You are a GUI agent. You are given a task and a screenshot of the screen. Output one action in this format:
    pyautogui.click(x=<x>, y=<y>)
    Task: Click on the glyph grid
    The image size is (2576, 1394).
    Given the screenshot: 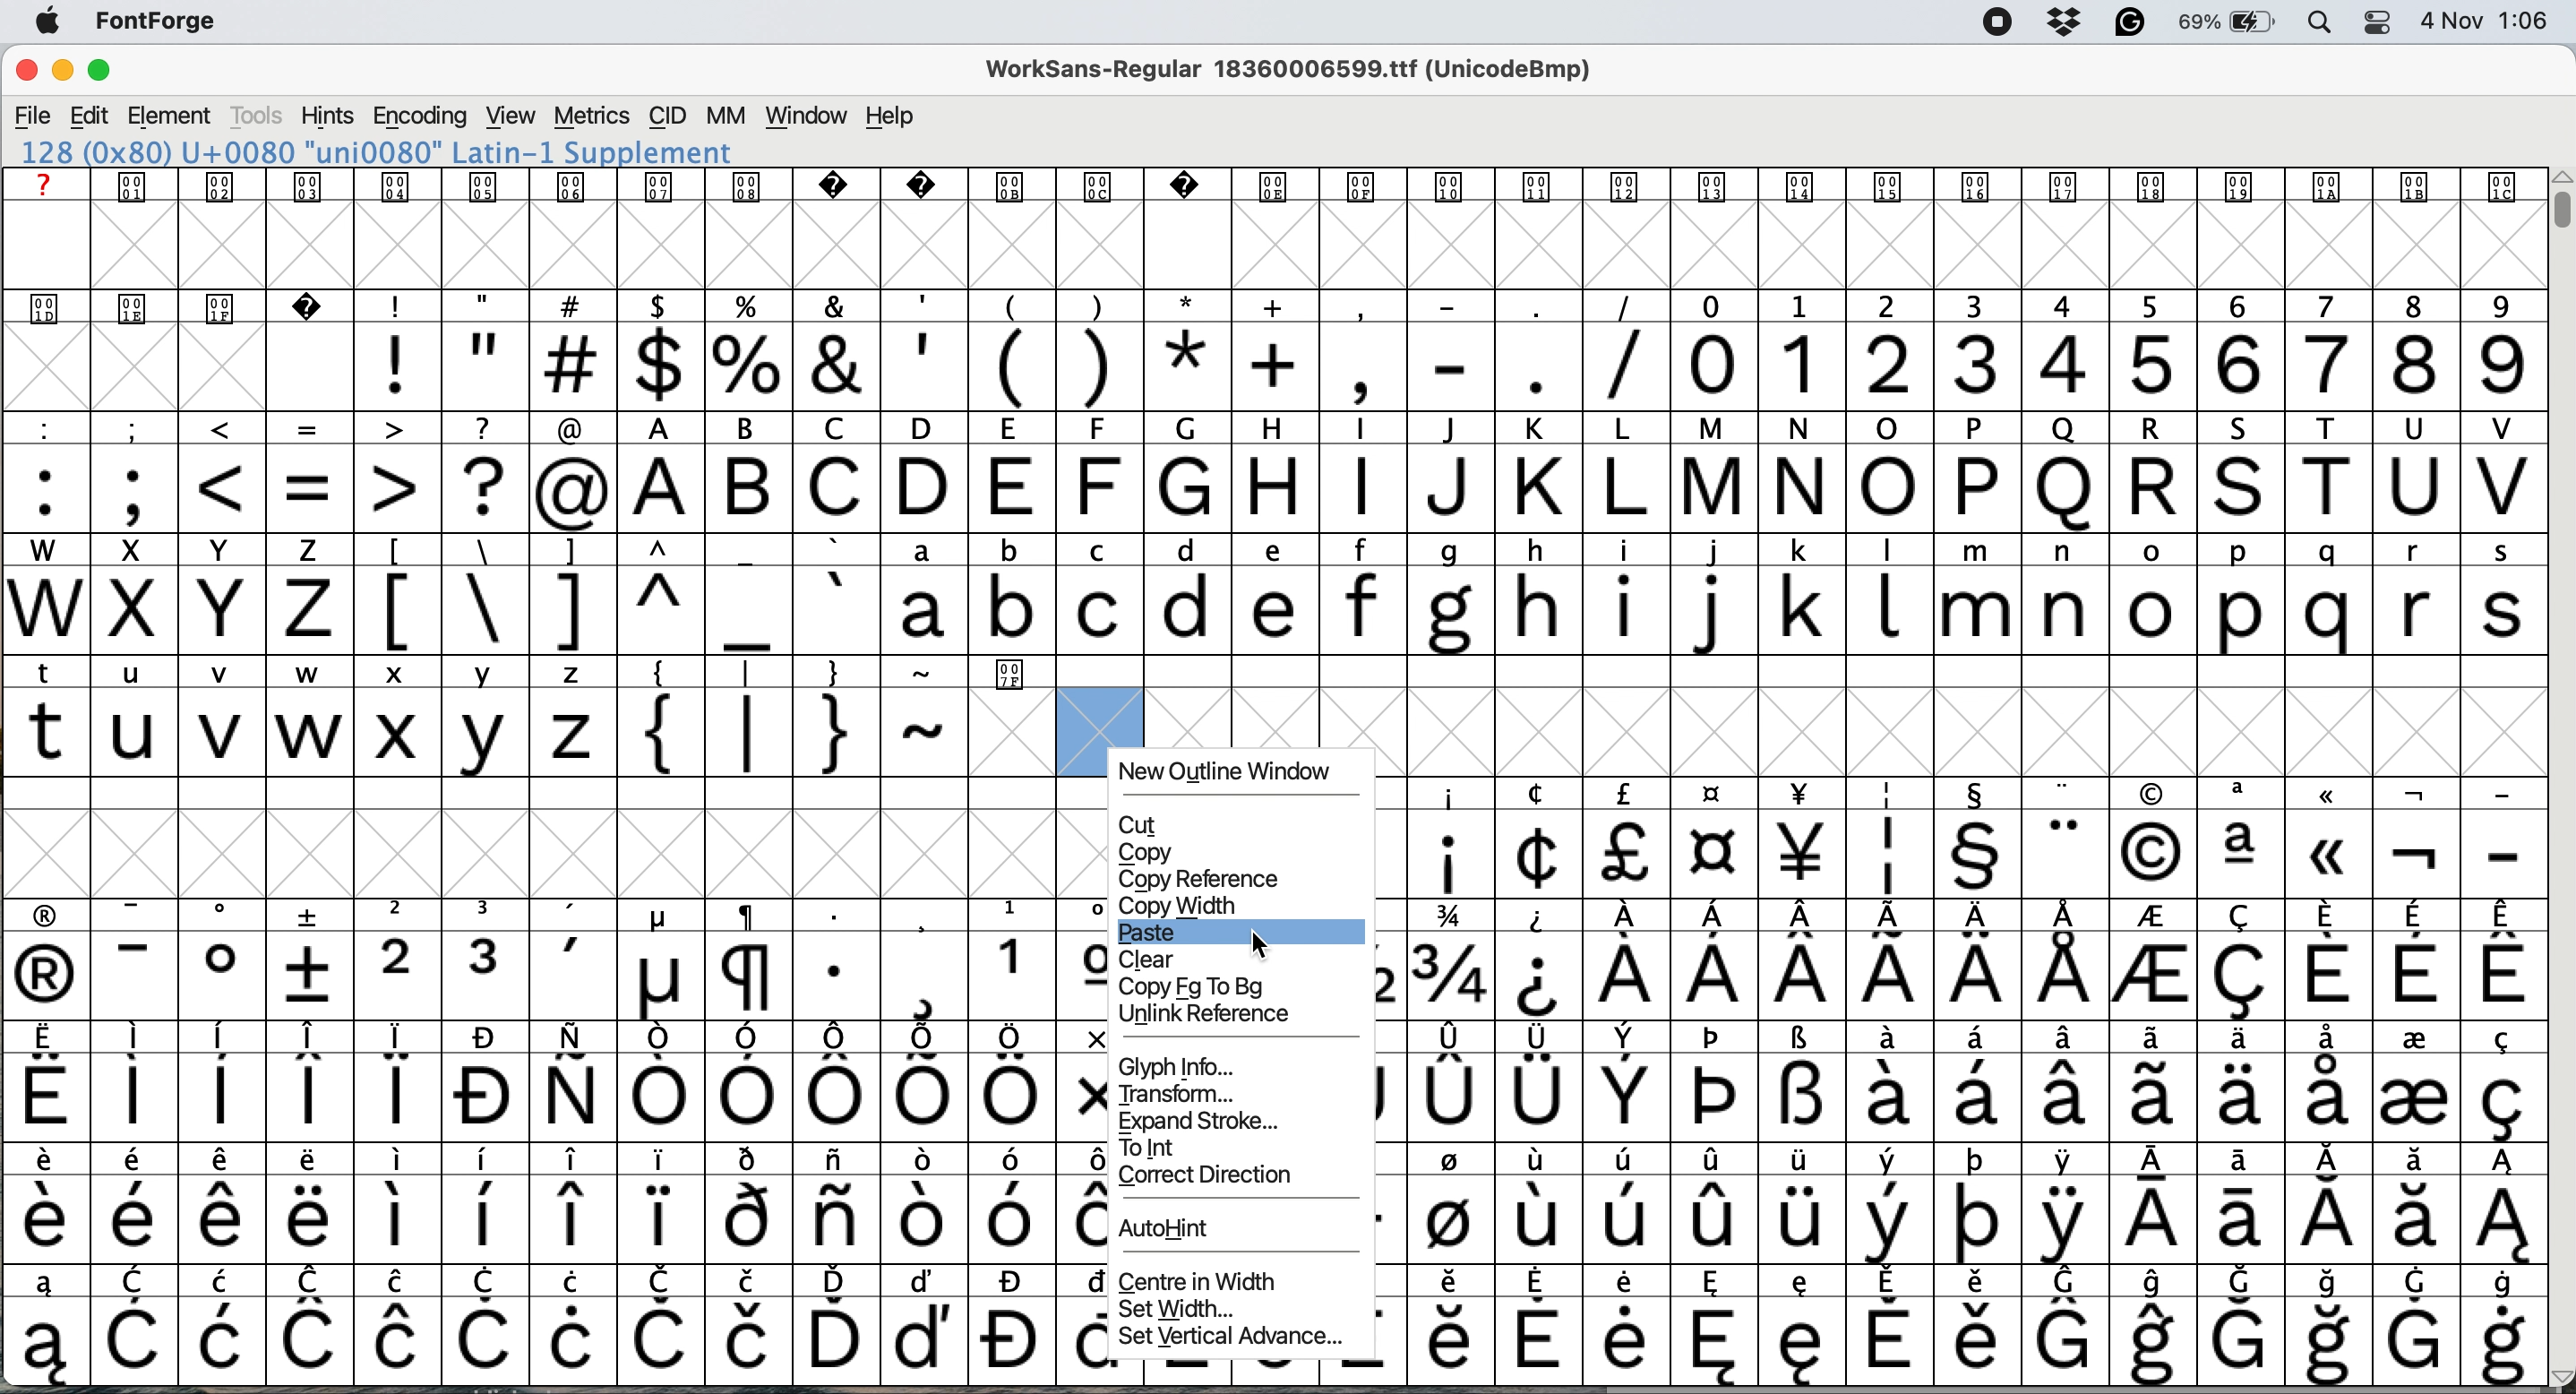 What is the action you would take?
    pyautogui.click(x=1211, y=717)
    